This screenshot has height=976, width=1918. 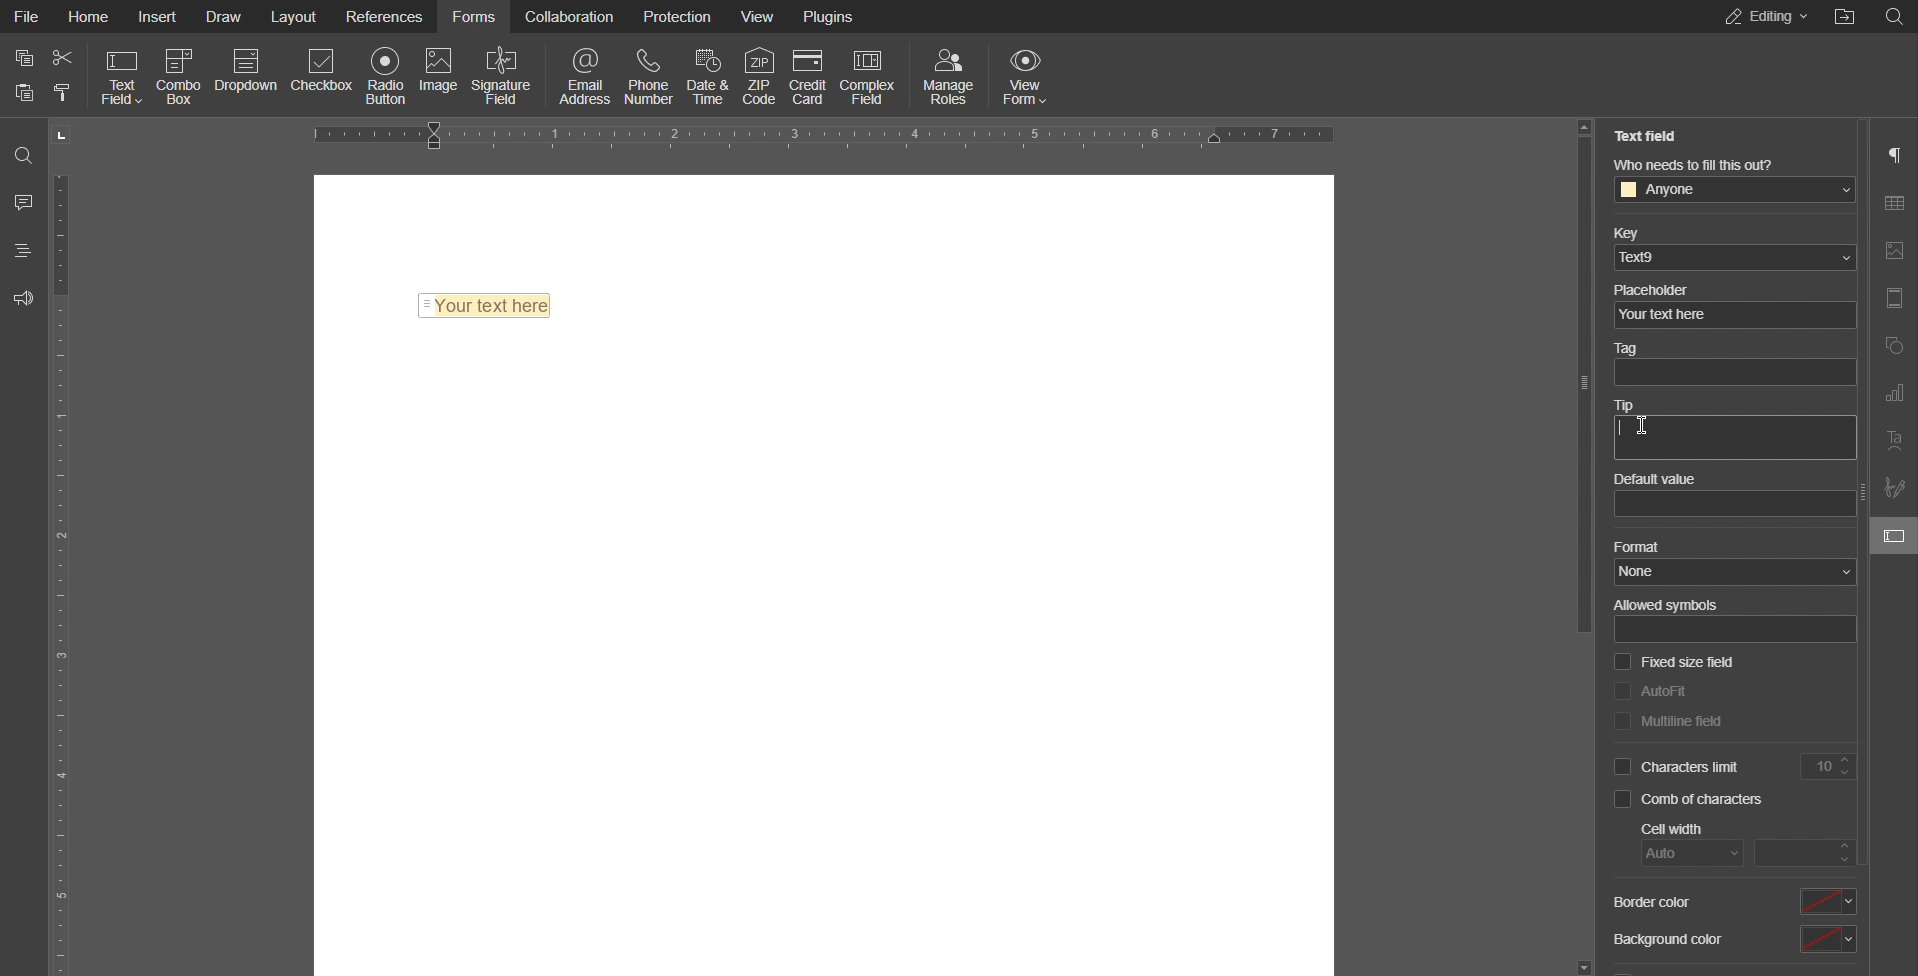 What do you see at coordinates (1668, 827) in the screenshot?
I see `Cell Width` at bounding box center [1668, 827].